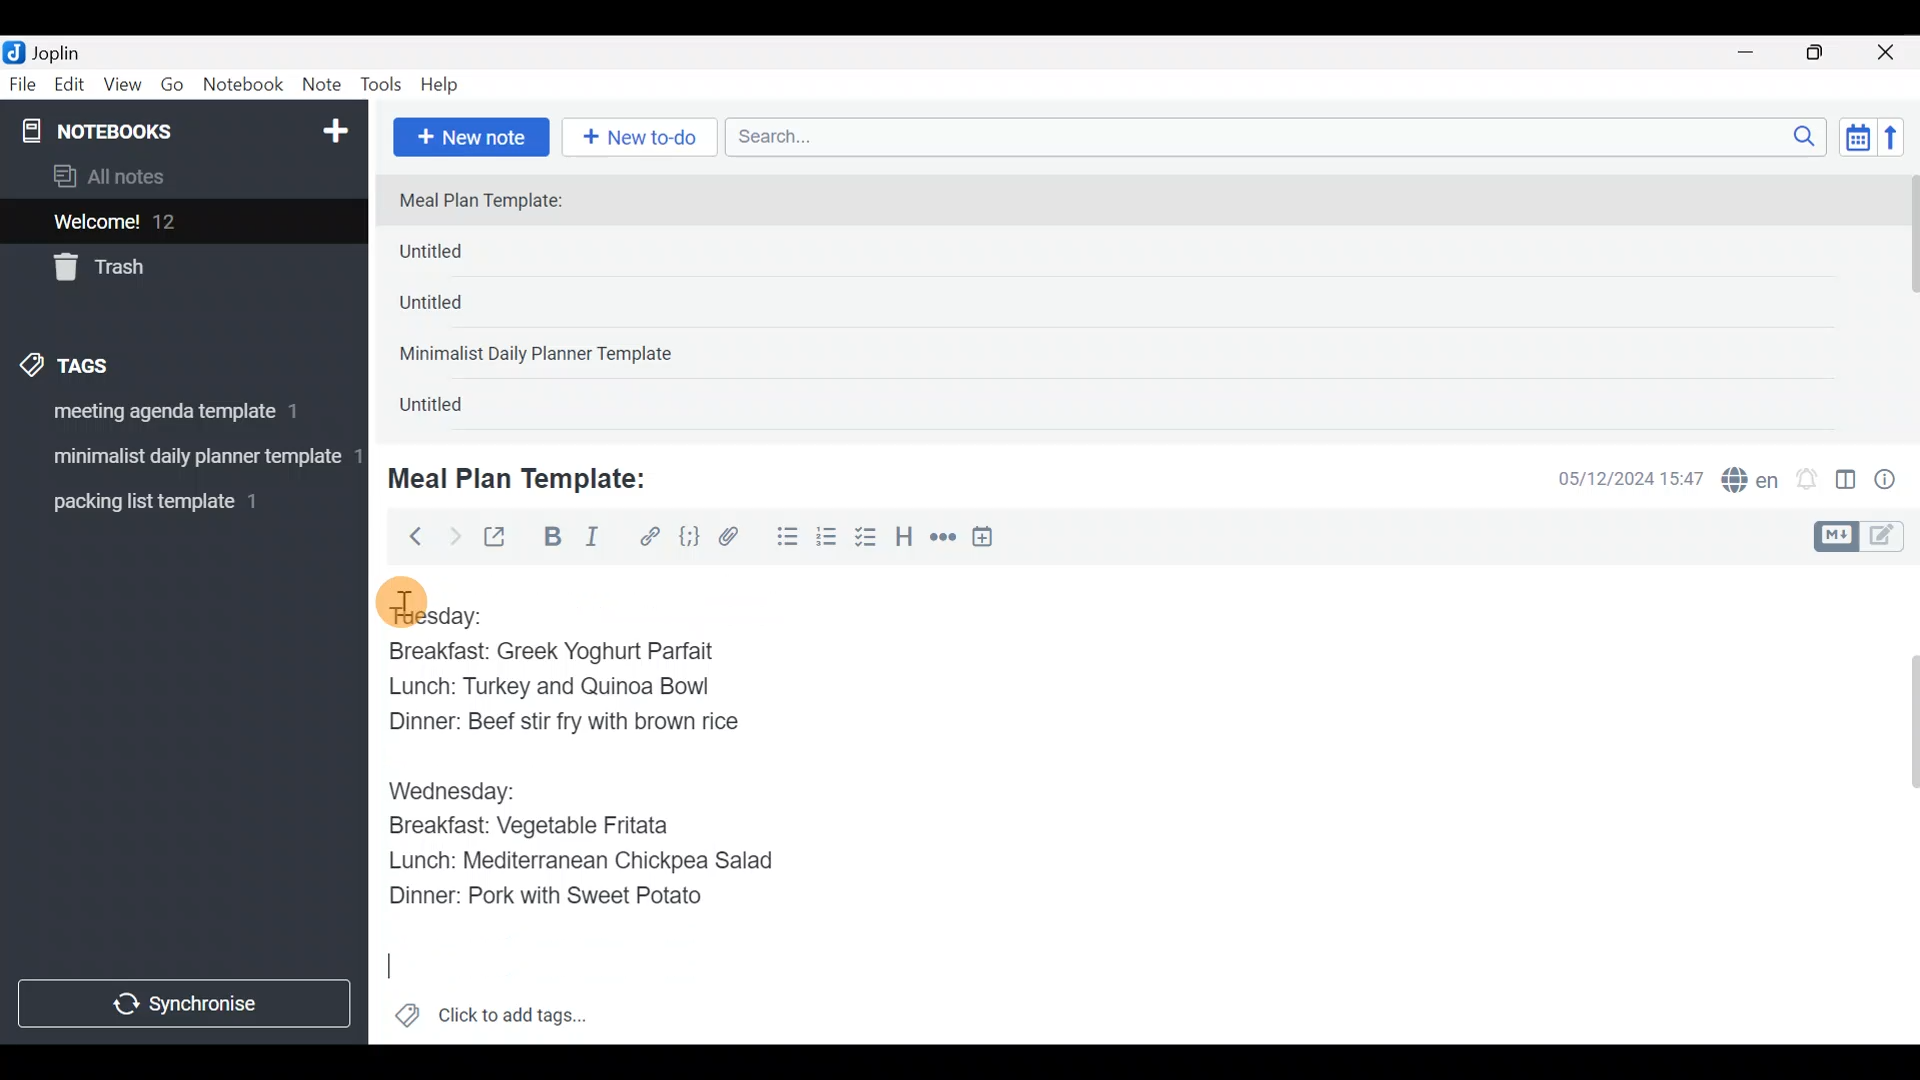 This screenshot has width=1920, height=1080. What do you see at coordinates (586, 864) in the screenshot?
I see `Lunch: Mediterranean Chickpea Salad` at bounding box center [586, 864].